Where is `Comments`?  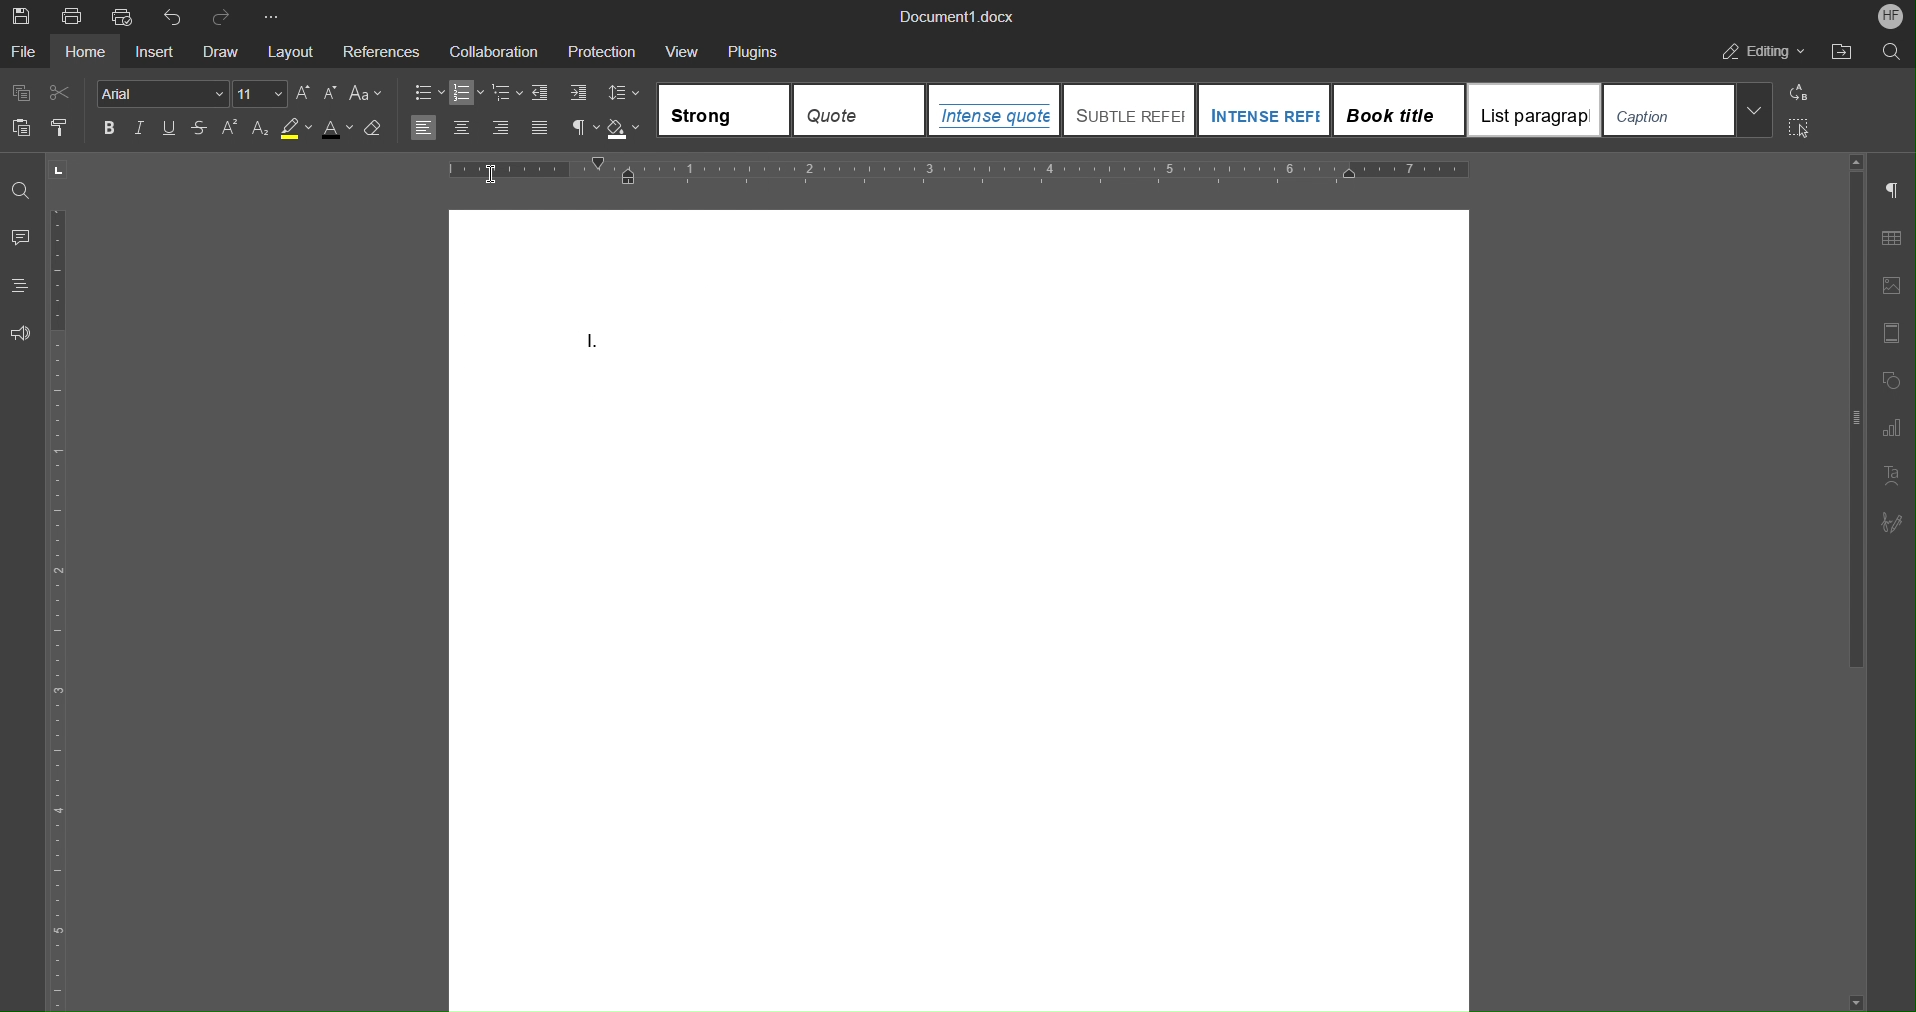
Comments is located at coordinates (23, 238).